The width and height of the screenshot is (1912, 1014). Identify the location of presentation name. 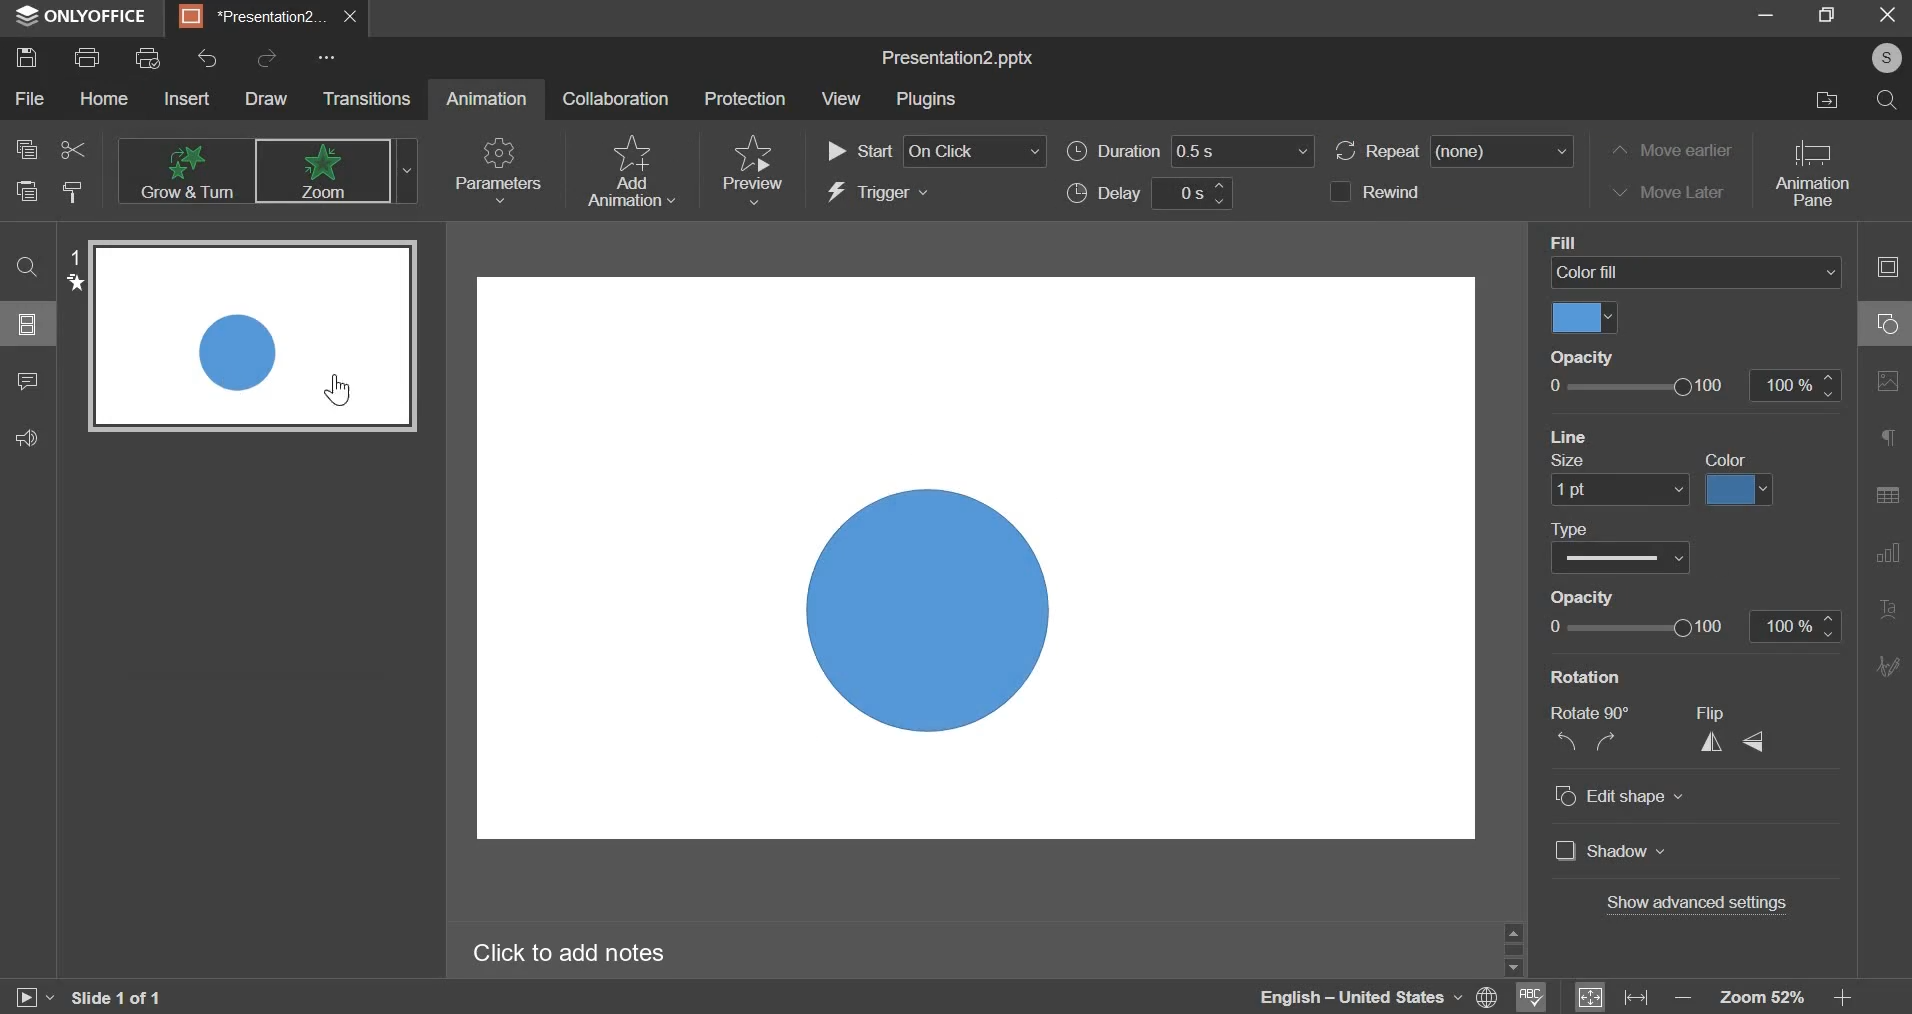
(956, 57).